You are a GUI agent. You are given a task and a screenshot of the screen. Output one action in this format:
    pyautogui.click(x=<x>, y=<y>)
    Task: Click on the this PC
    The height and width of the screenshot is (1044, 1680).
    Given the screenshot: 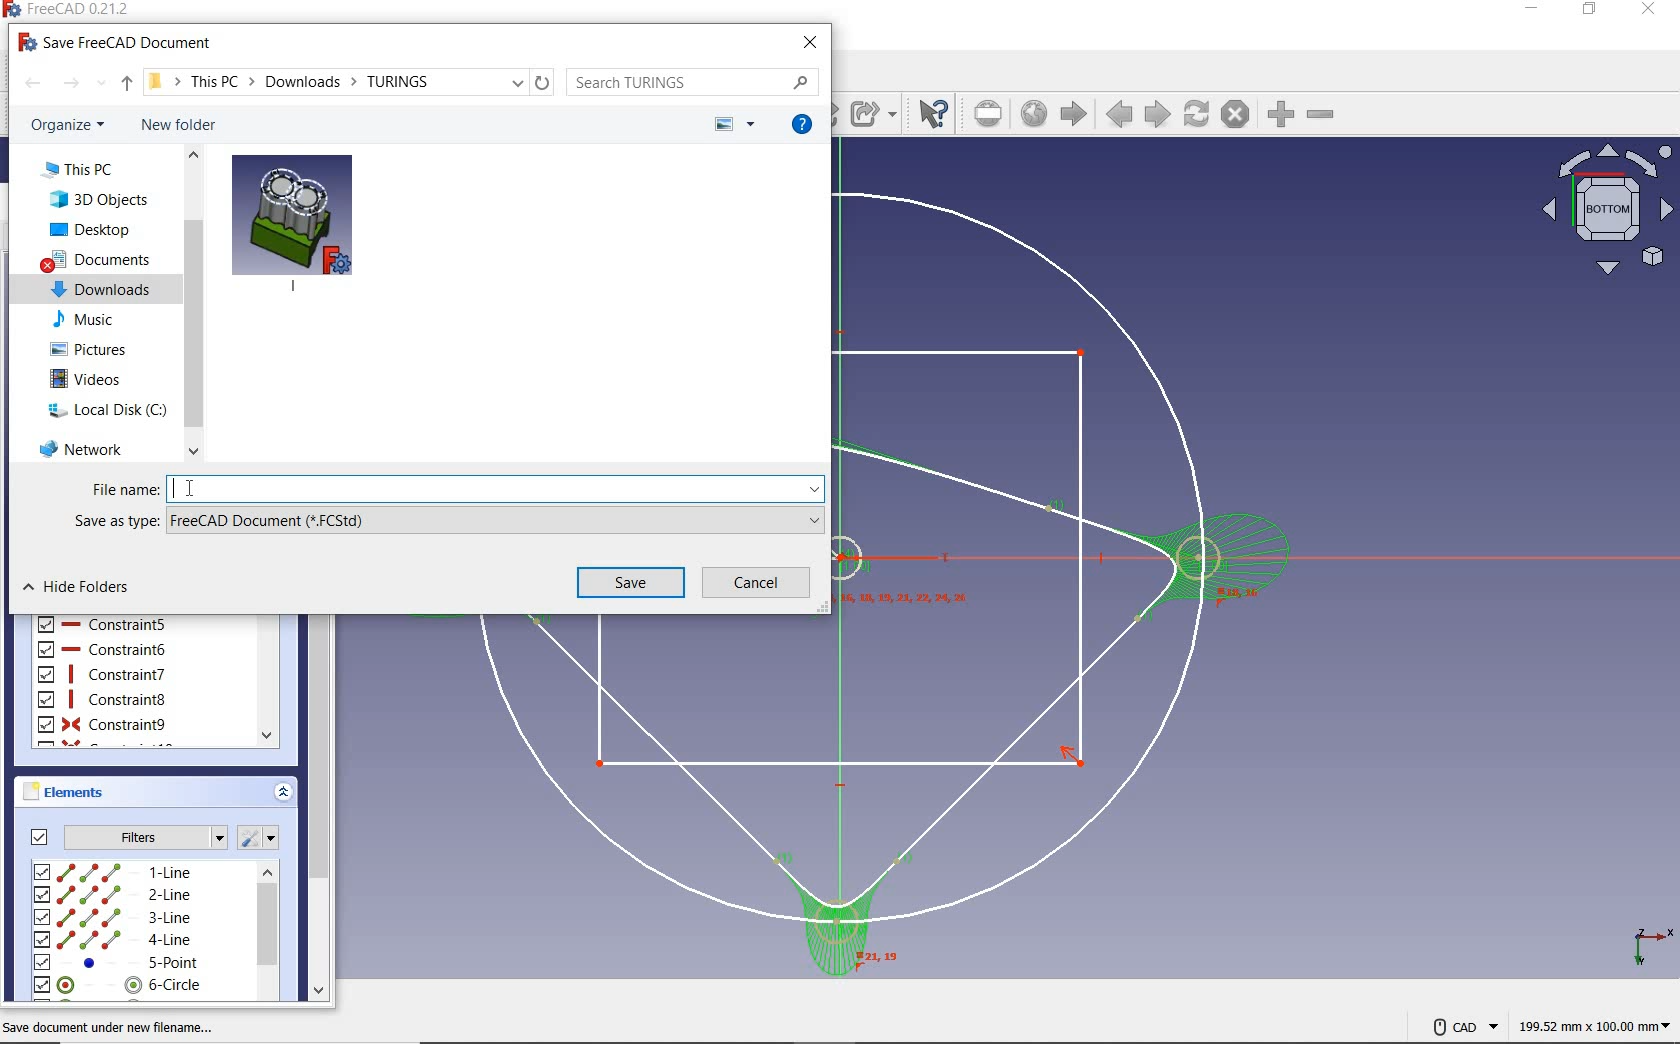 What is the action you would take?
    pyautogui.click(x=80, y=169)
    